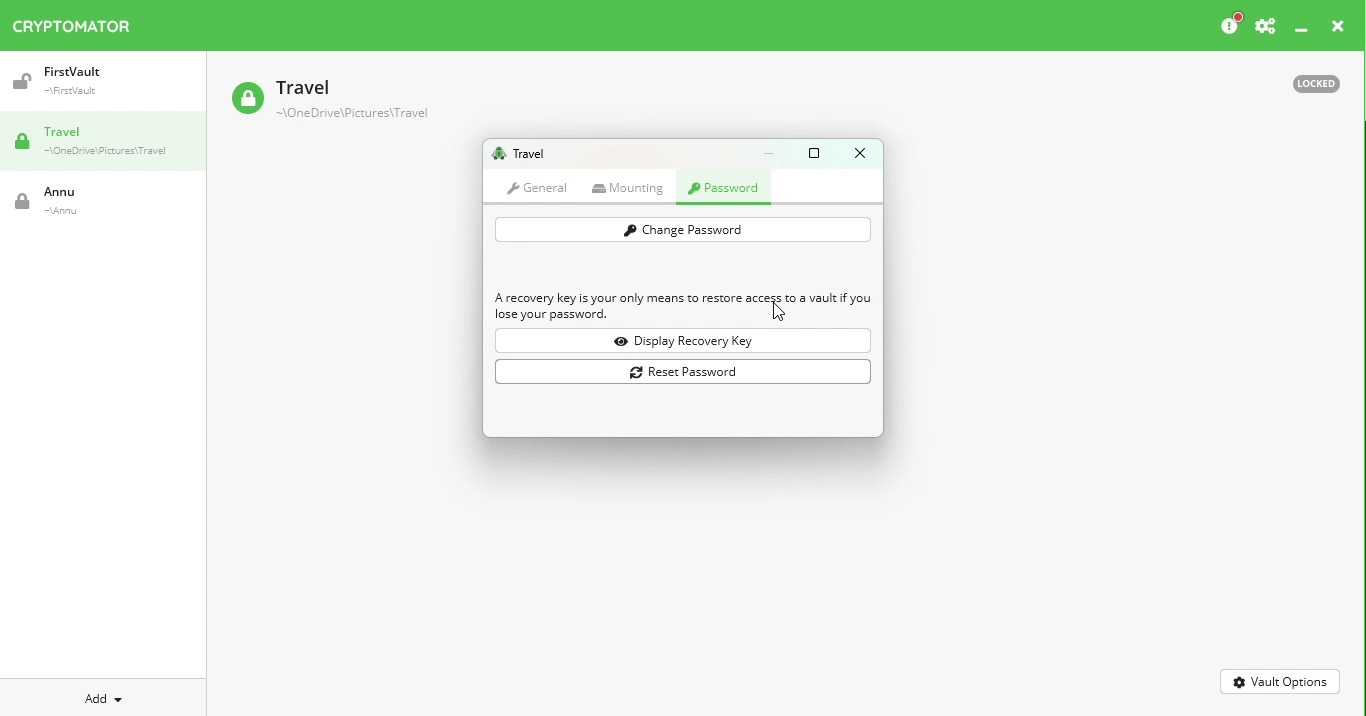 This screenshot has width=1366, height=716. What do you see at coordinates (93, 81) in the screenshot?
I see `Vault` at bounding box center [93, 81].